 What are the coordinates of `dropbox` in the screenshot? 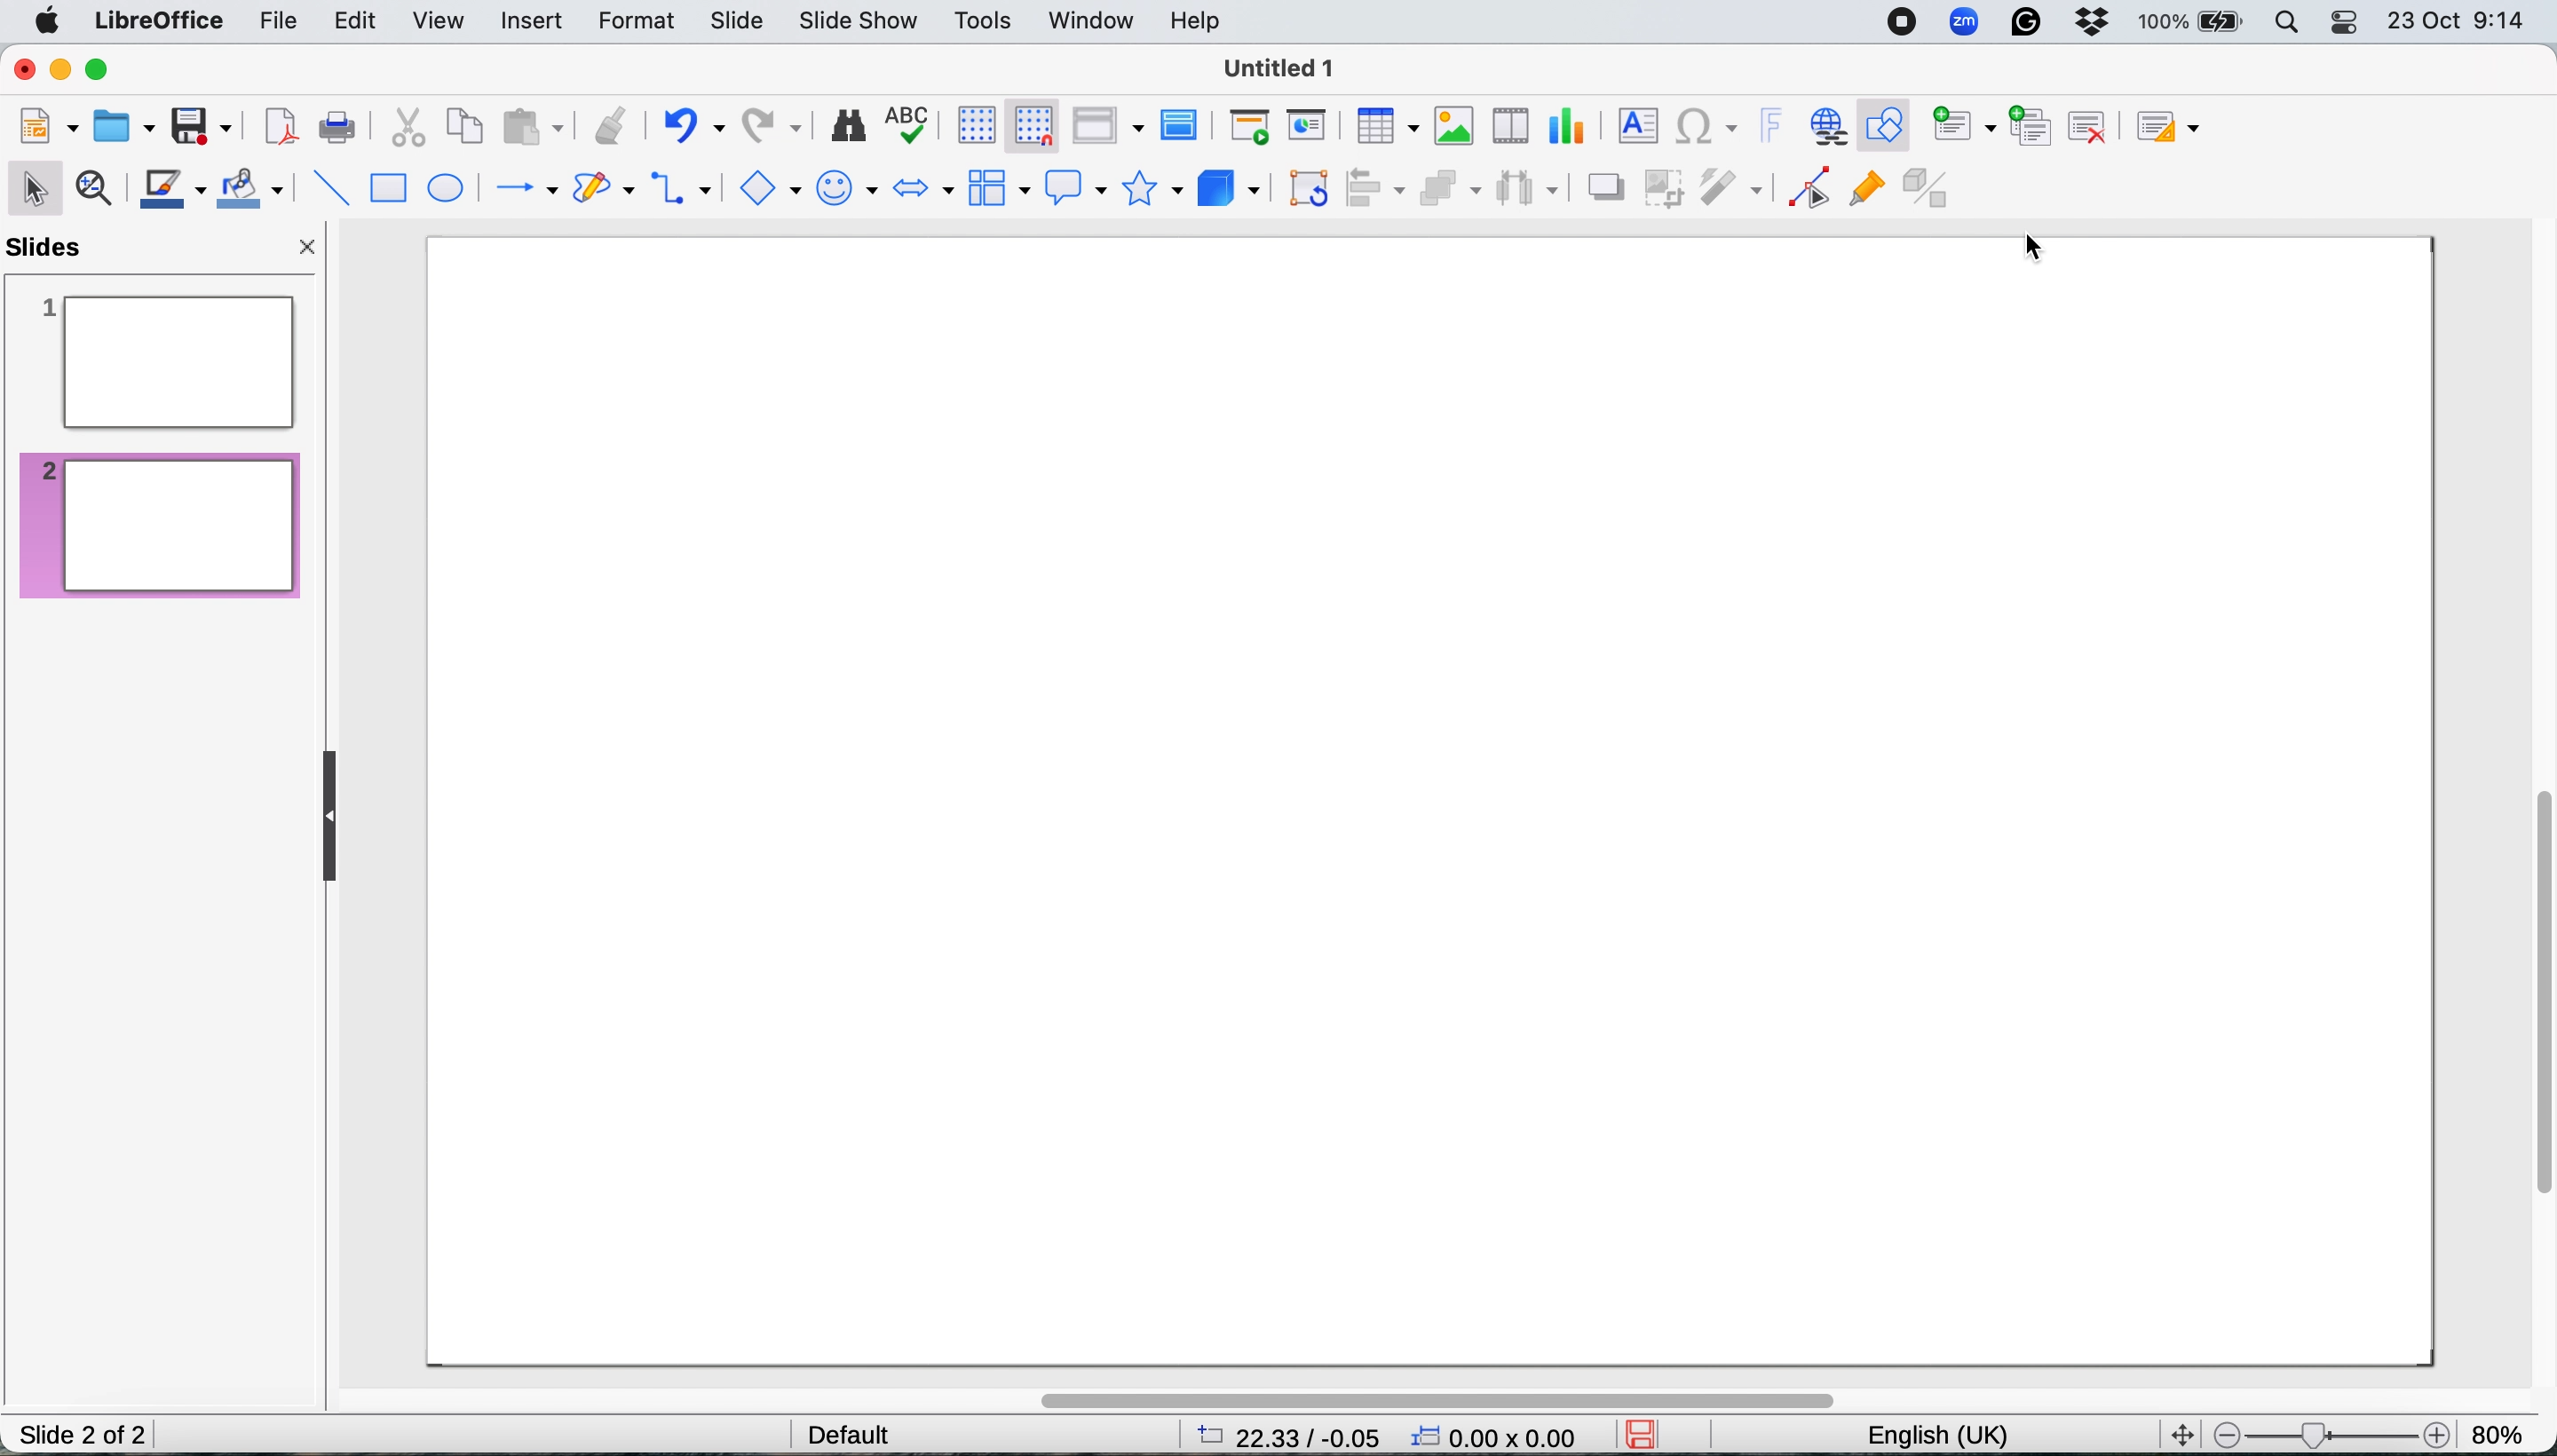 It's located at (2100, 23).